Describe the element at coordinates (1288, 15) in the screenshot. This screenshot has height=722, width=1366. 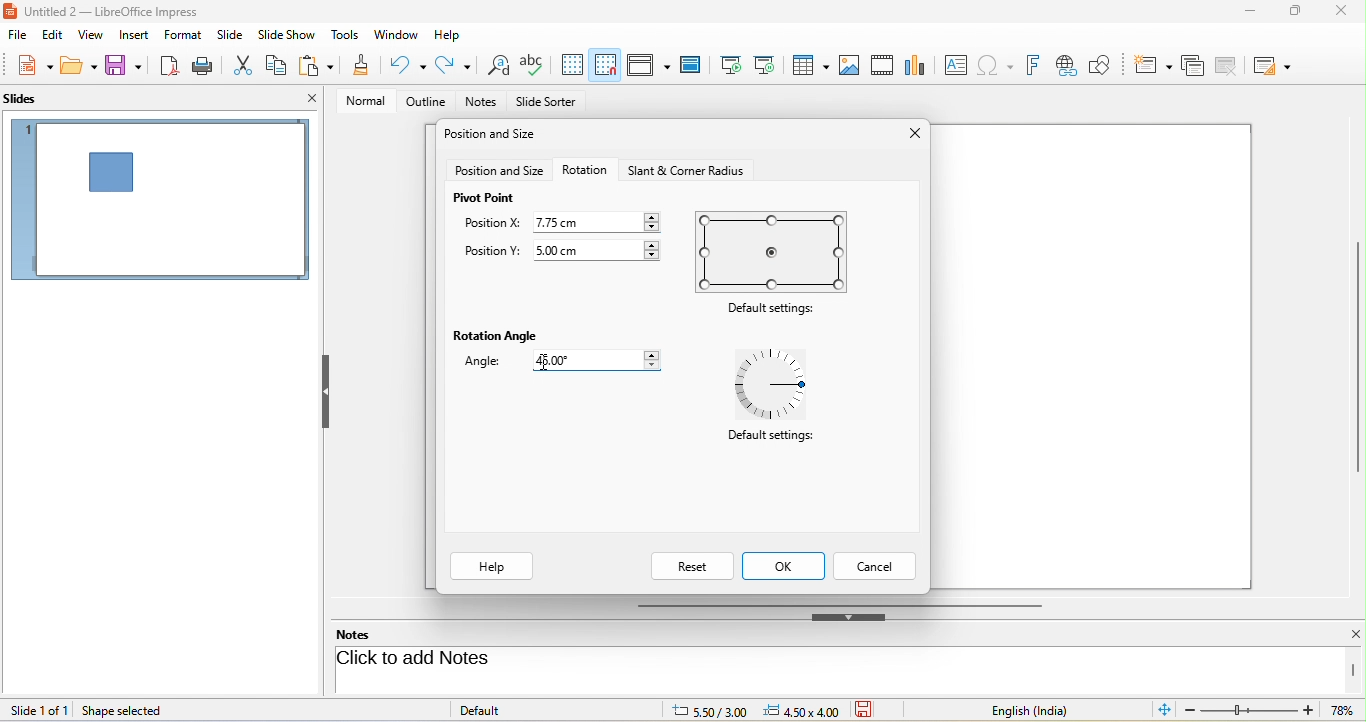
I see `maximize` at that location.